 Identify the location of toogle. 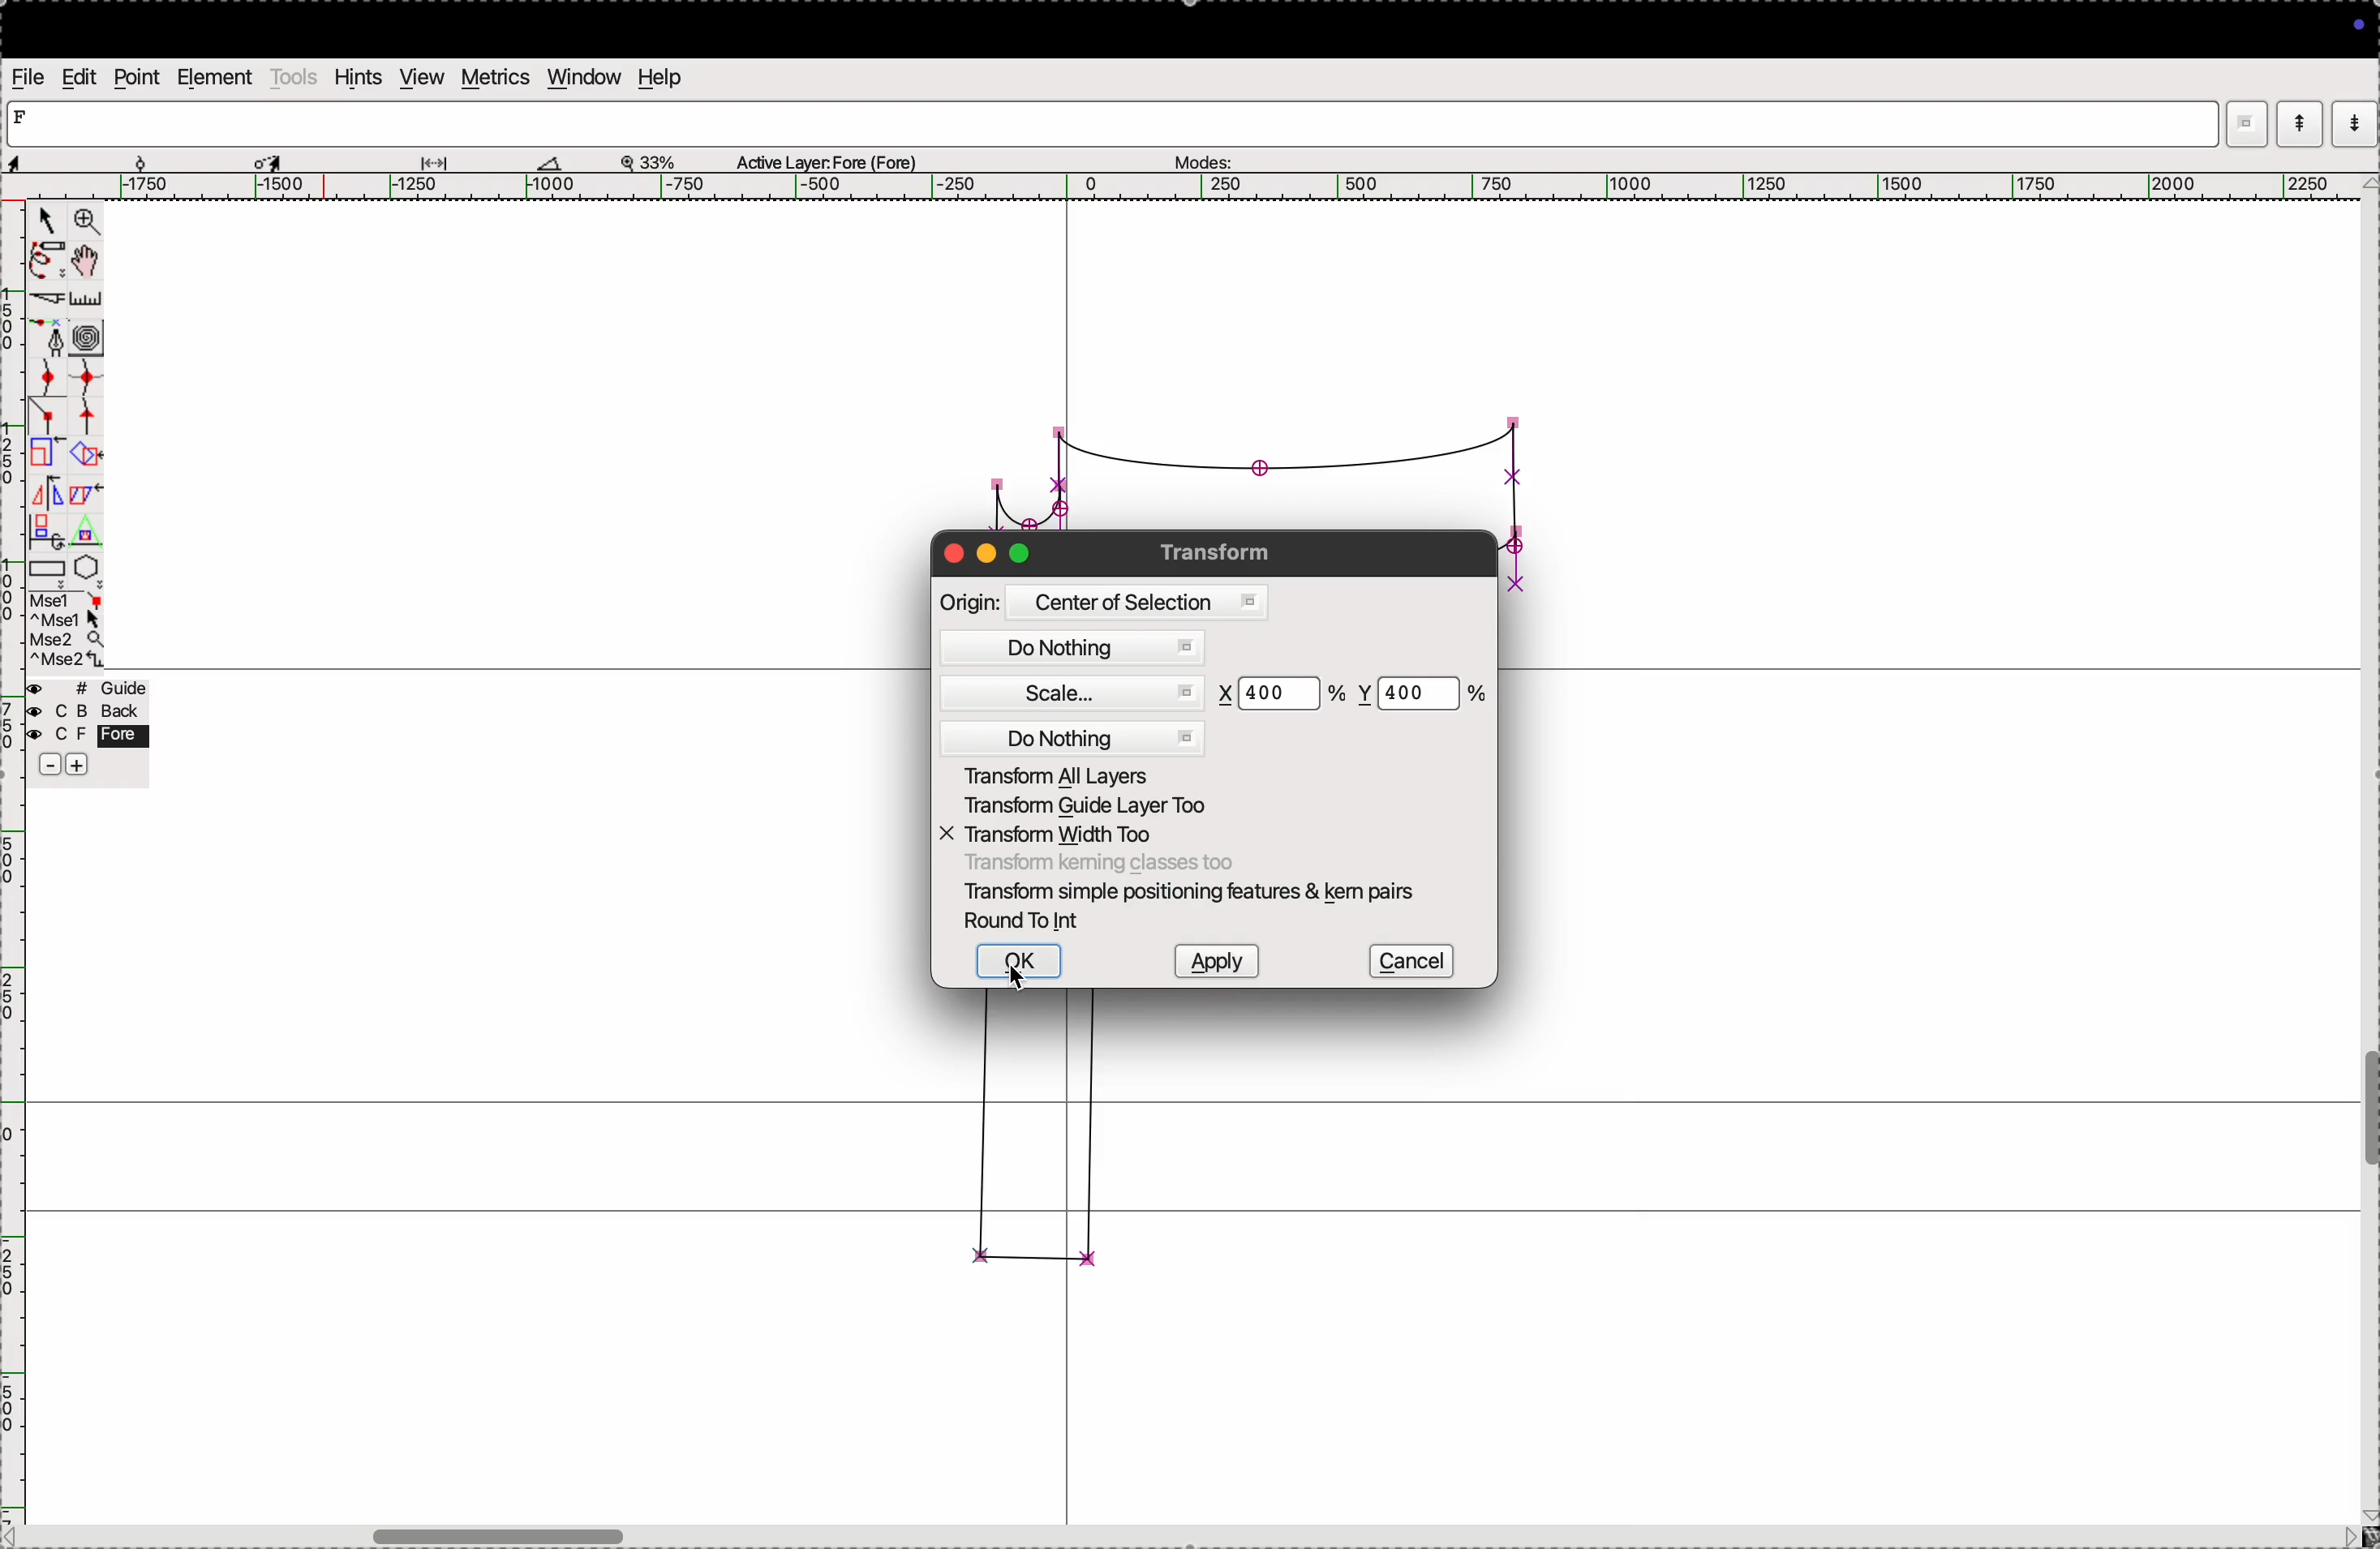
(540, 1532).